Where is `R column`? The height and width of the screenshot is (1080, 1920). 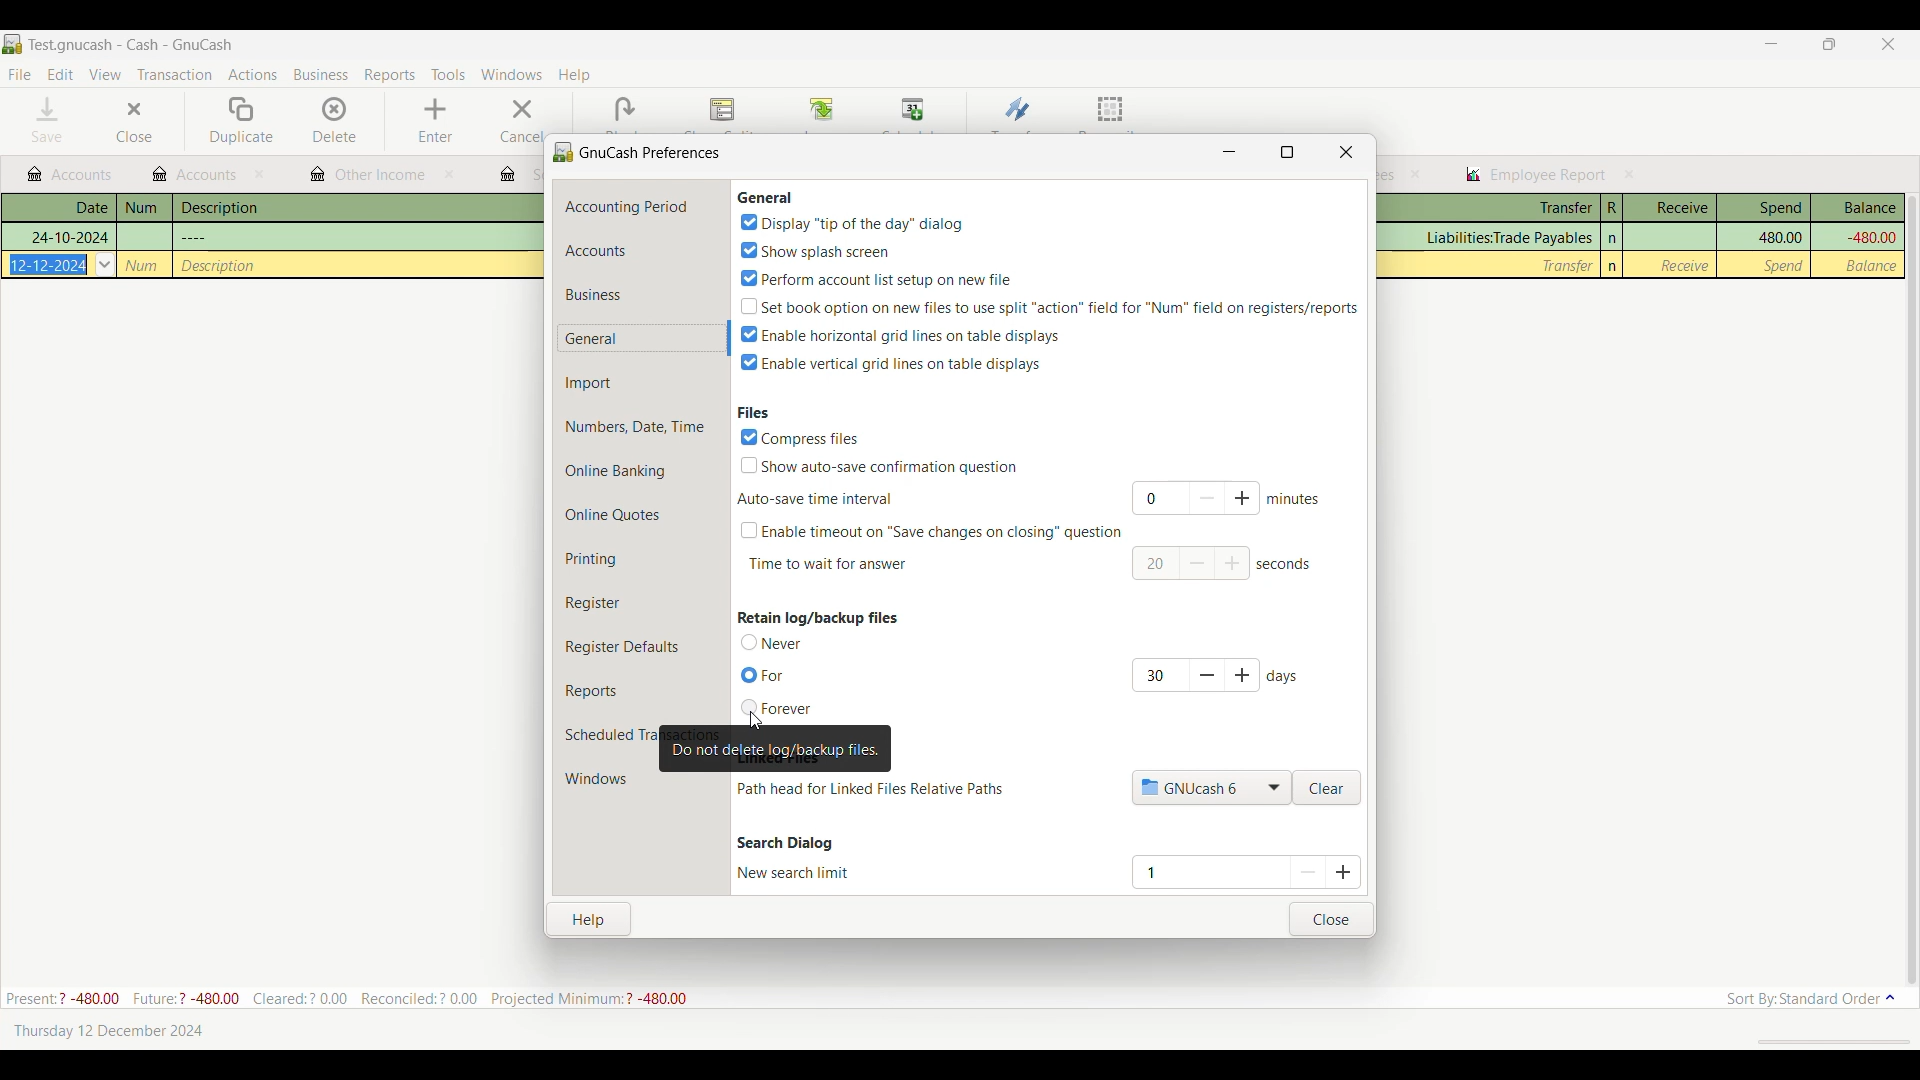 R column is located at coordinates (1611, 208).